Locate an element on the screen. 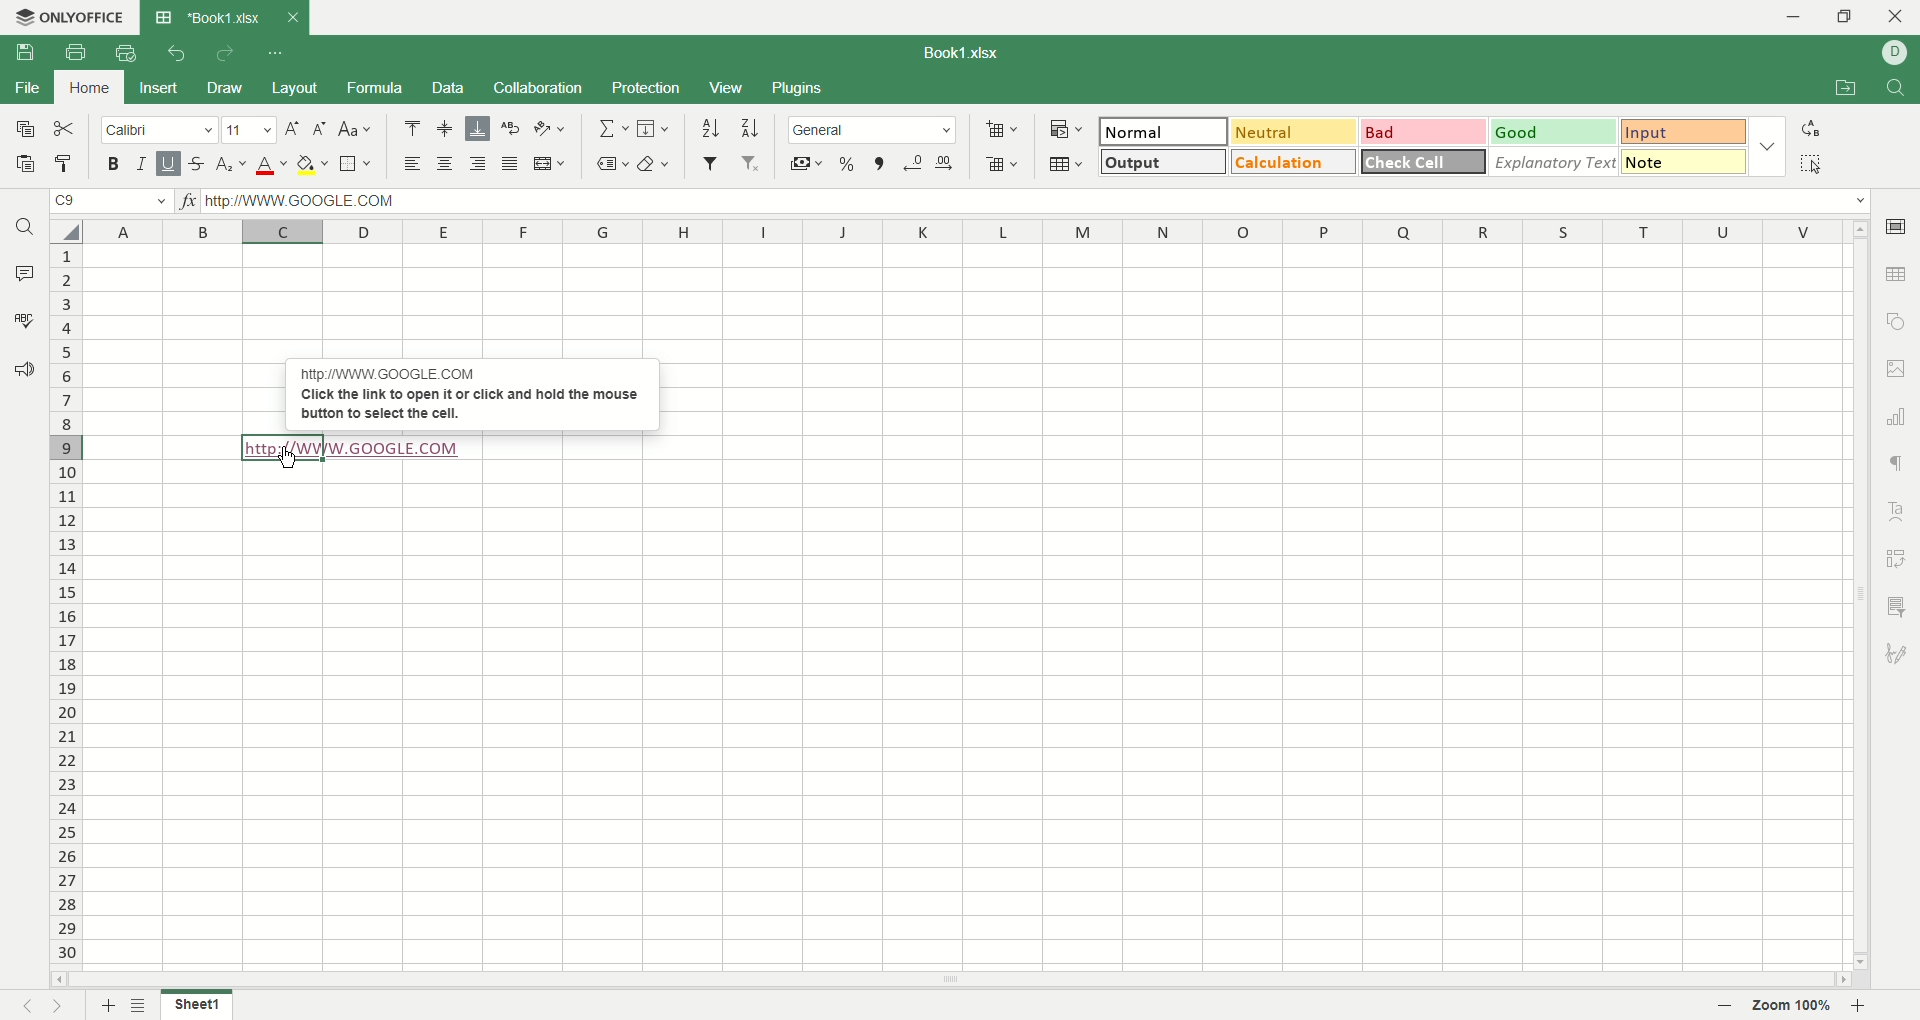 Image resolution: width=1920 pixels, height=1020 pixels. zoom out is located at coordinates (1726, 1006).